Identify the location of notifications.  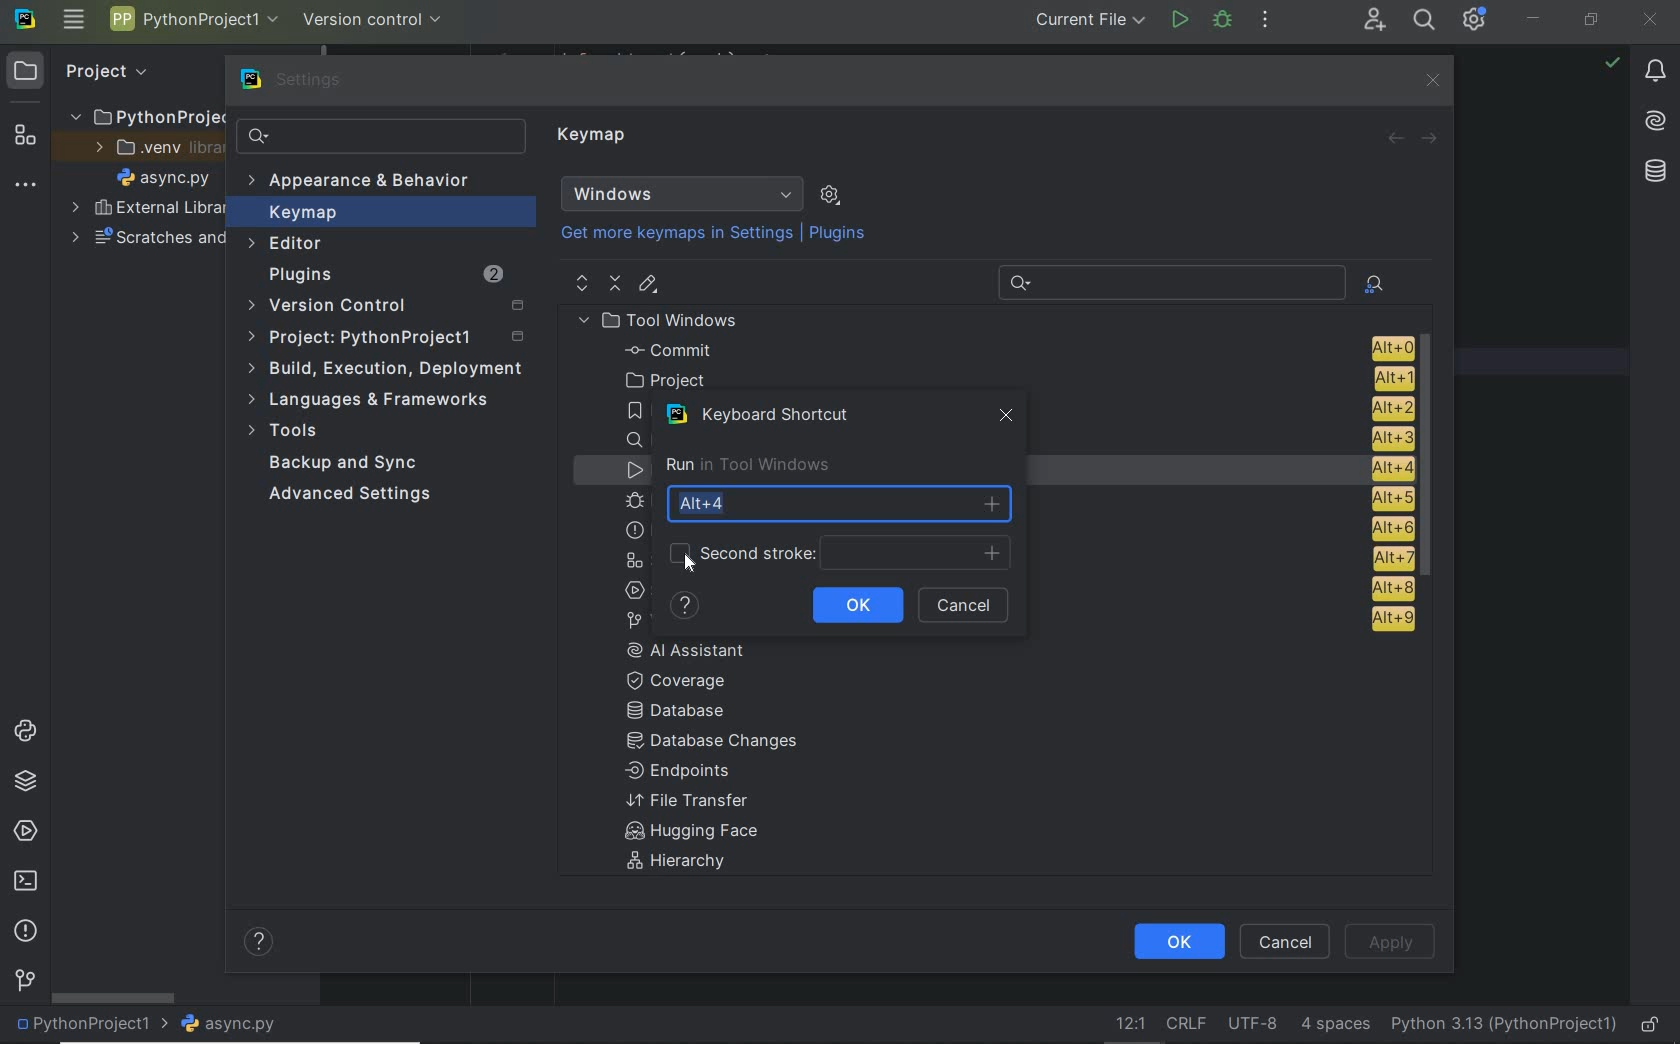
(1656, 72).